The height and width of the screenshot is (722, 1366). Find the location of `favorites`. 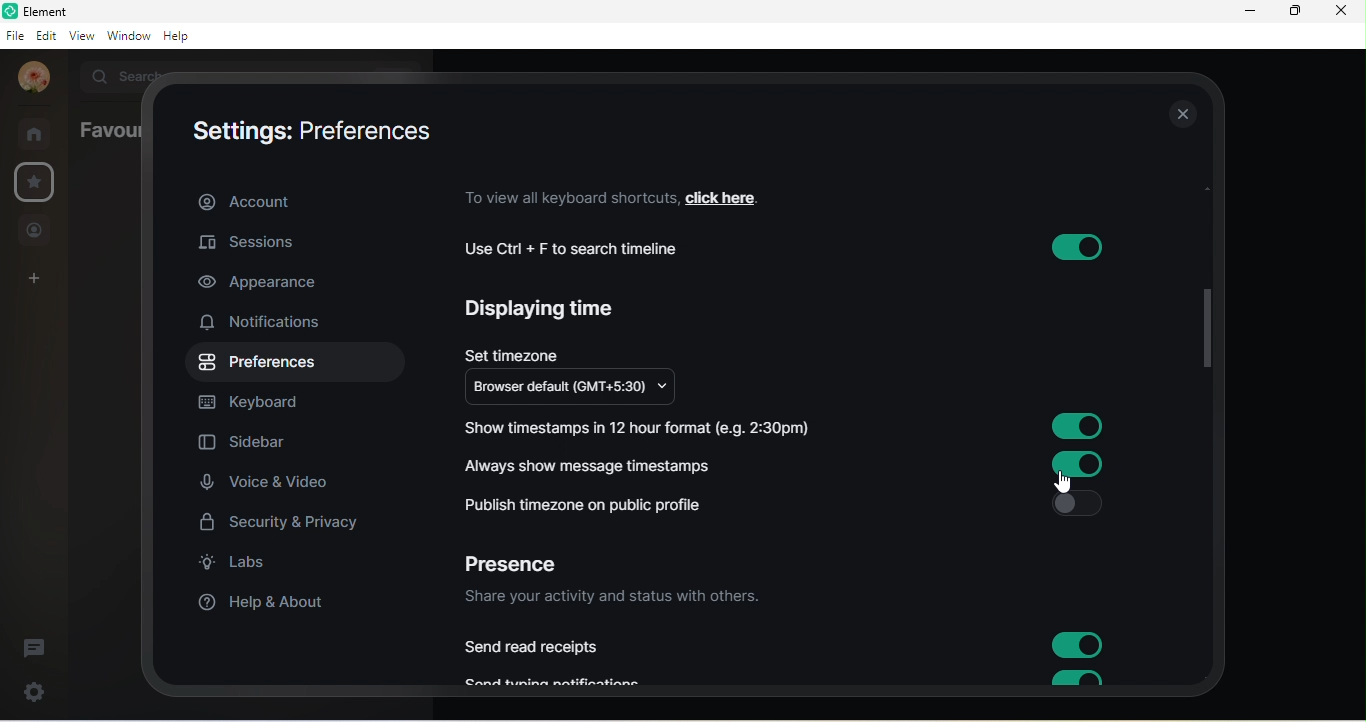

favorites is located at coordinates (33, 182).